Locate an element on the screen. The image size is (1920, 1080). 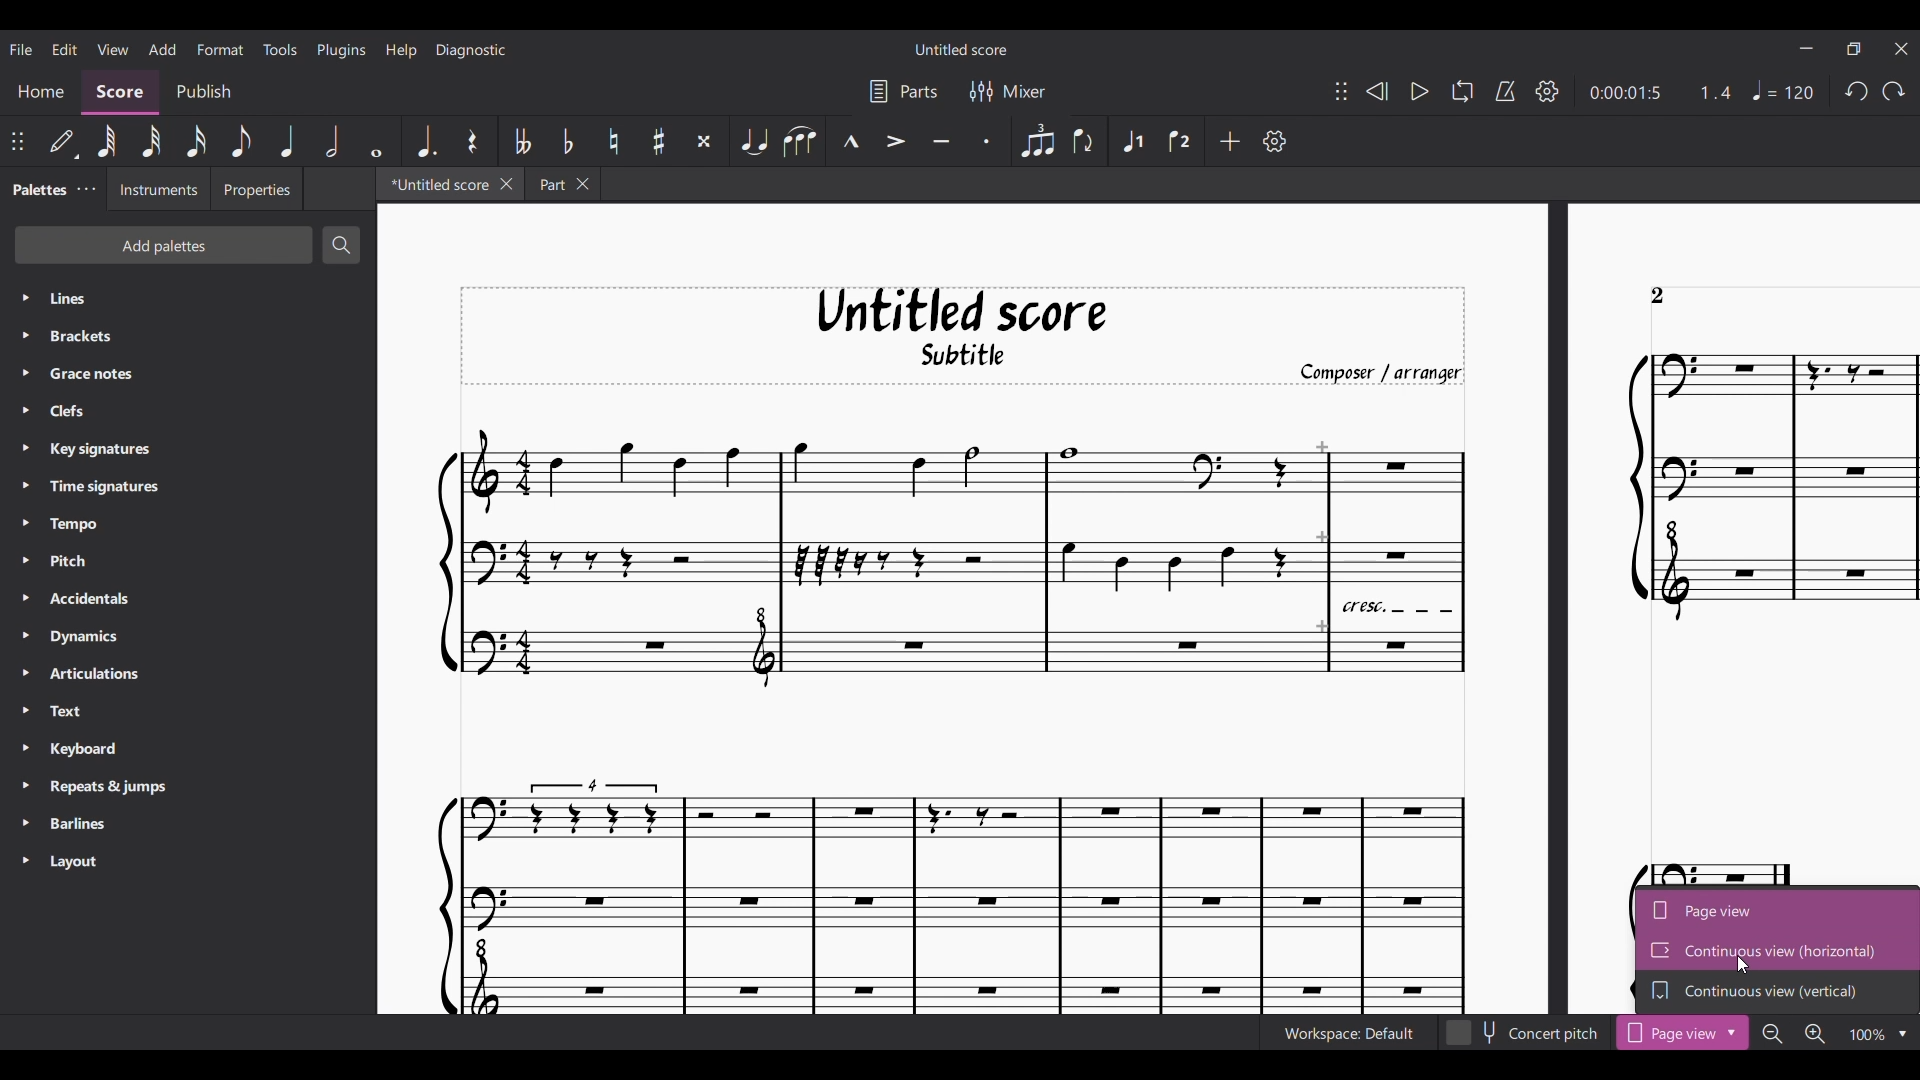
Whole note is located at coordinates (376, 141).